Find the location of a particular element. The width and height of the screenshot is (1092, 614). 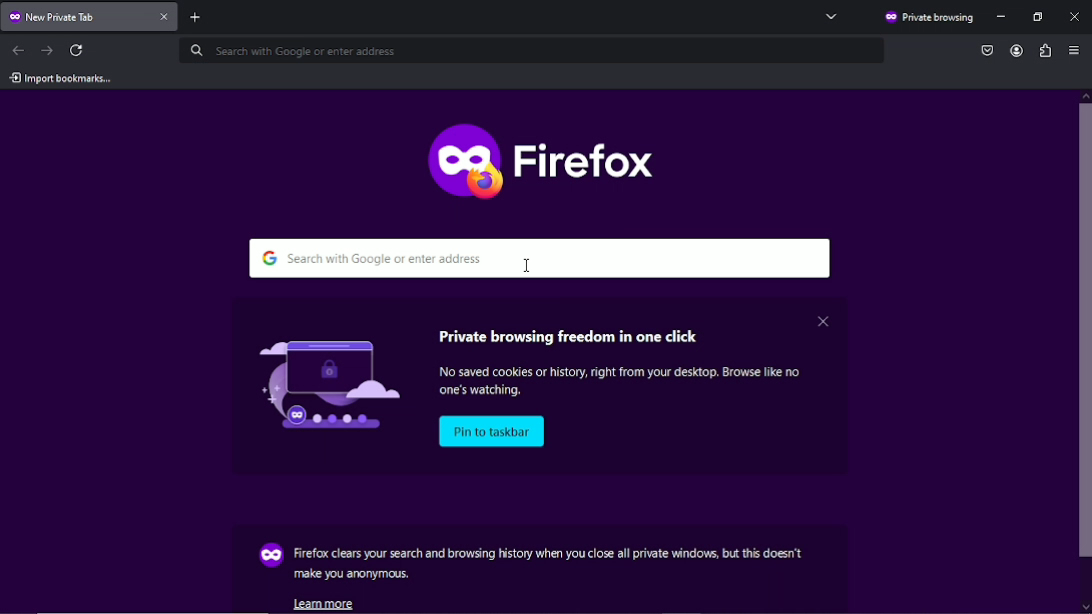

close is located at coordinates (166, 18).